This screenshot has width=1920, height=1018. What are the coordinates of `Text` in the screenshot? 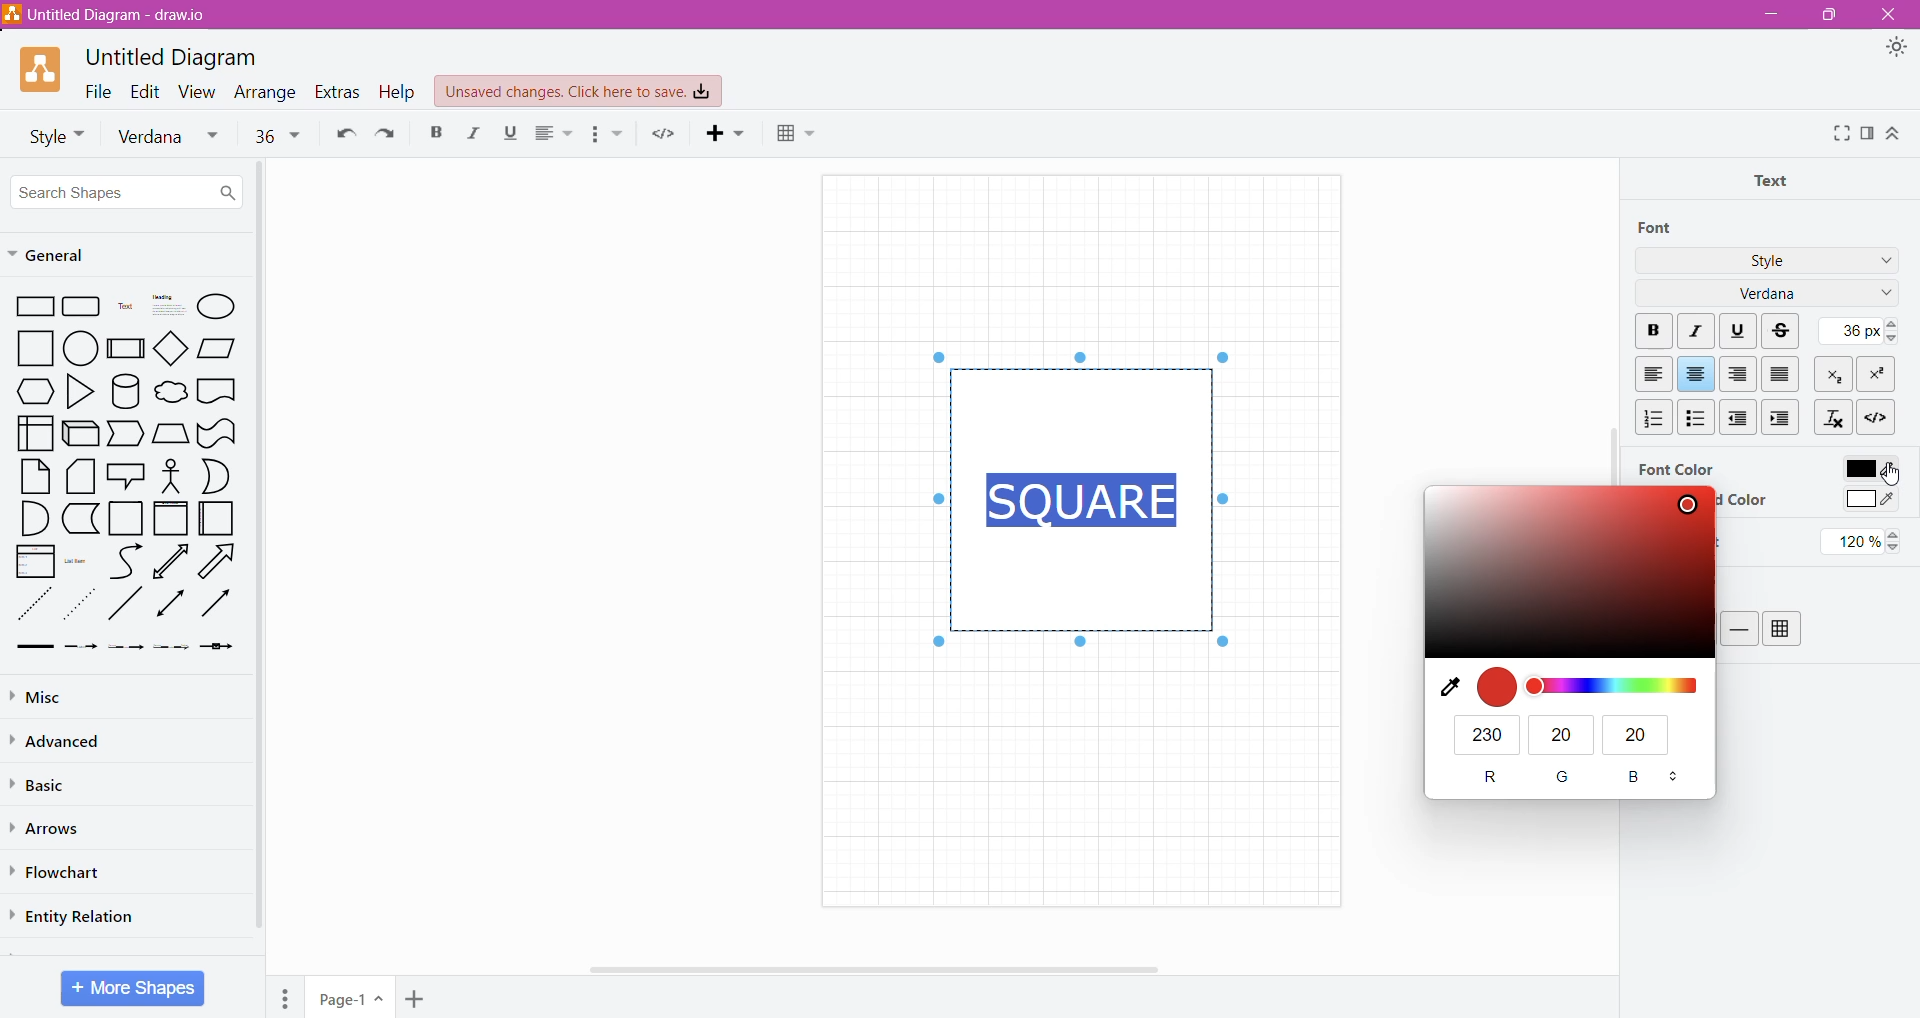 It's located at (1777, 179).